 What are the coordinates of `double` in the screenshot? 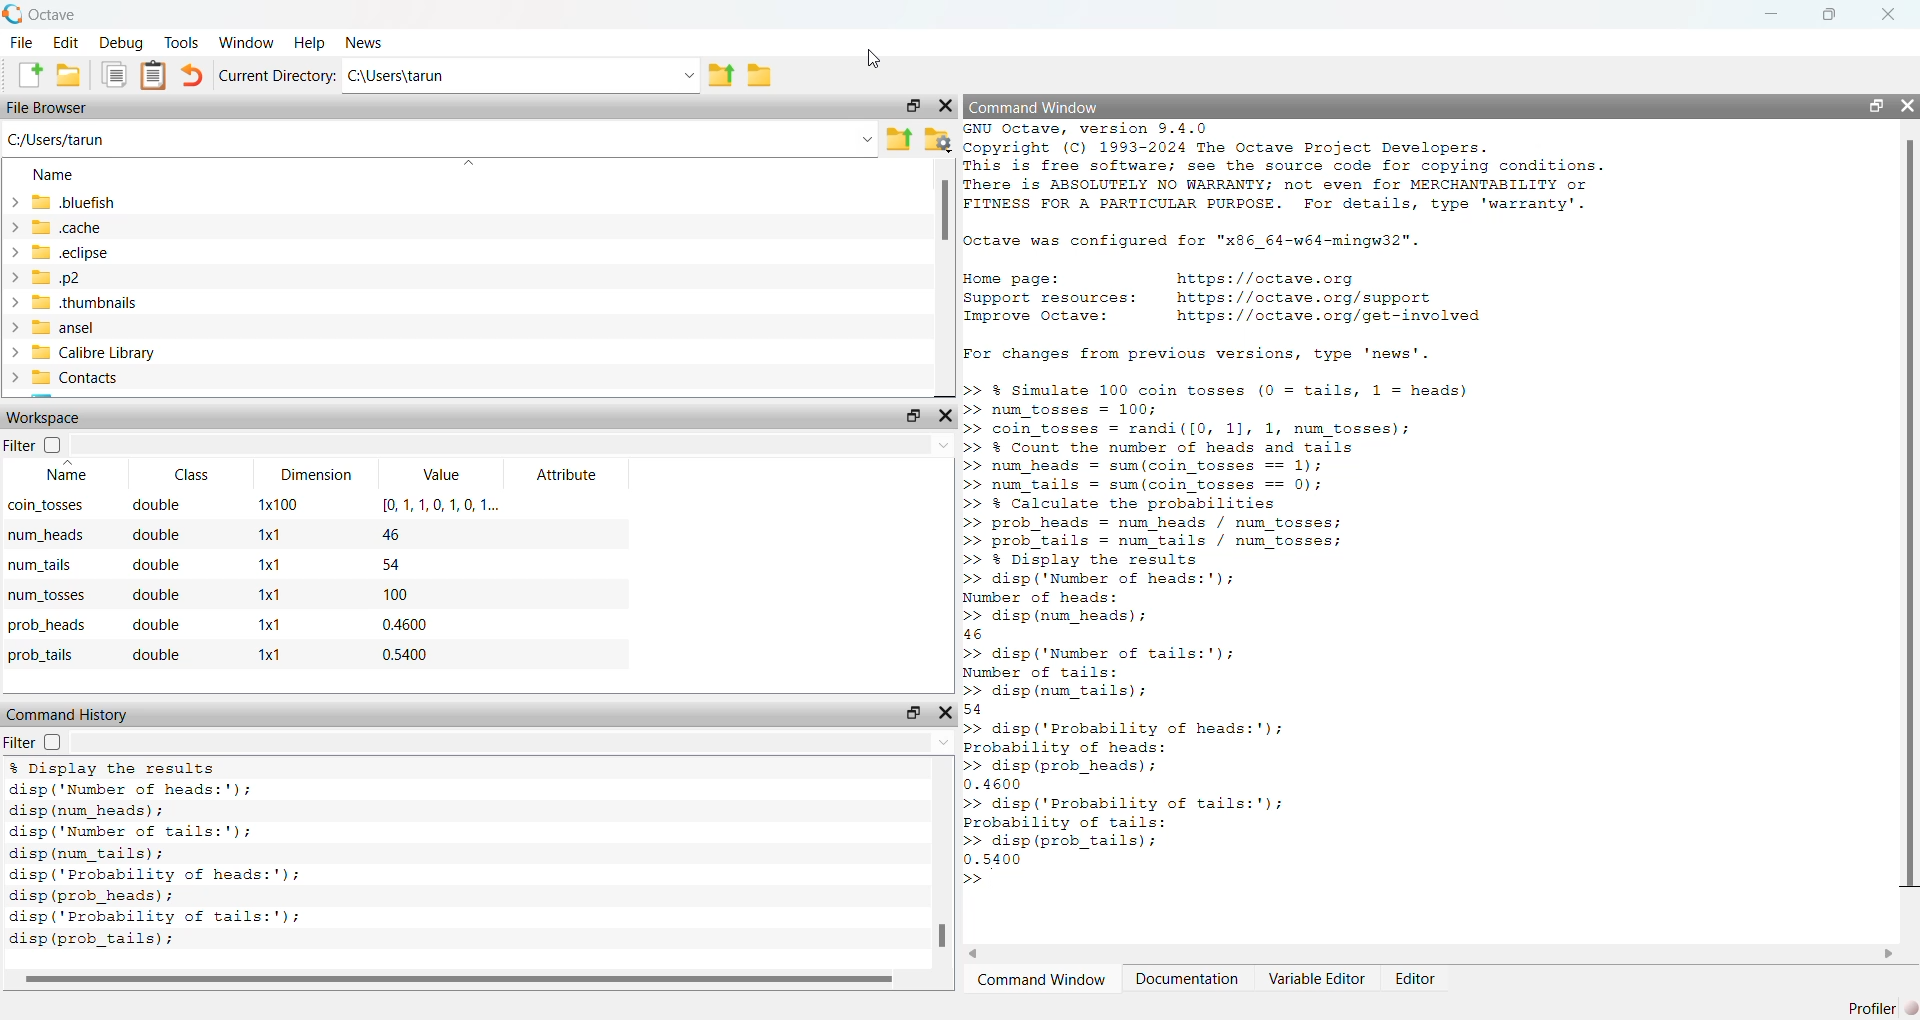 It's located at (158, 594).